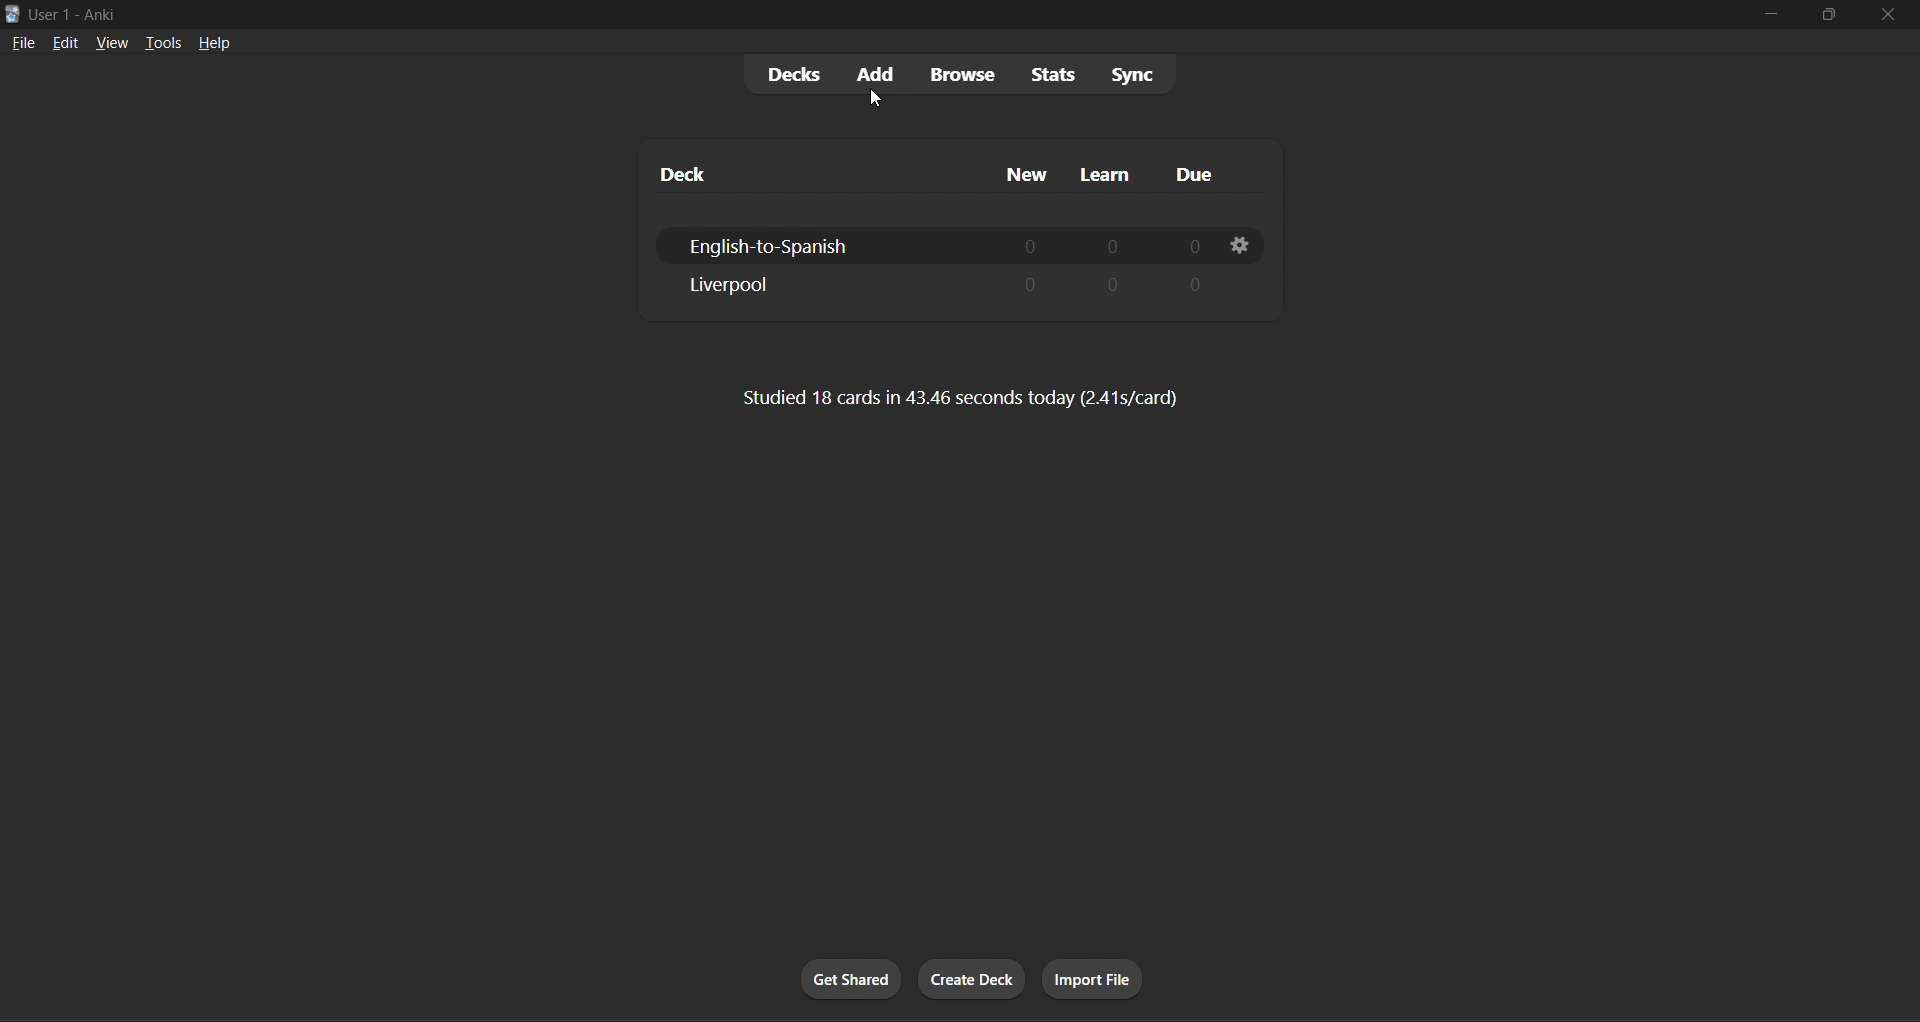 This screenshot has height=1022, width=1920. Describe the element at coordinates (1823, 15) in the screenshot. I see `maximize/restore` at that location.